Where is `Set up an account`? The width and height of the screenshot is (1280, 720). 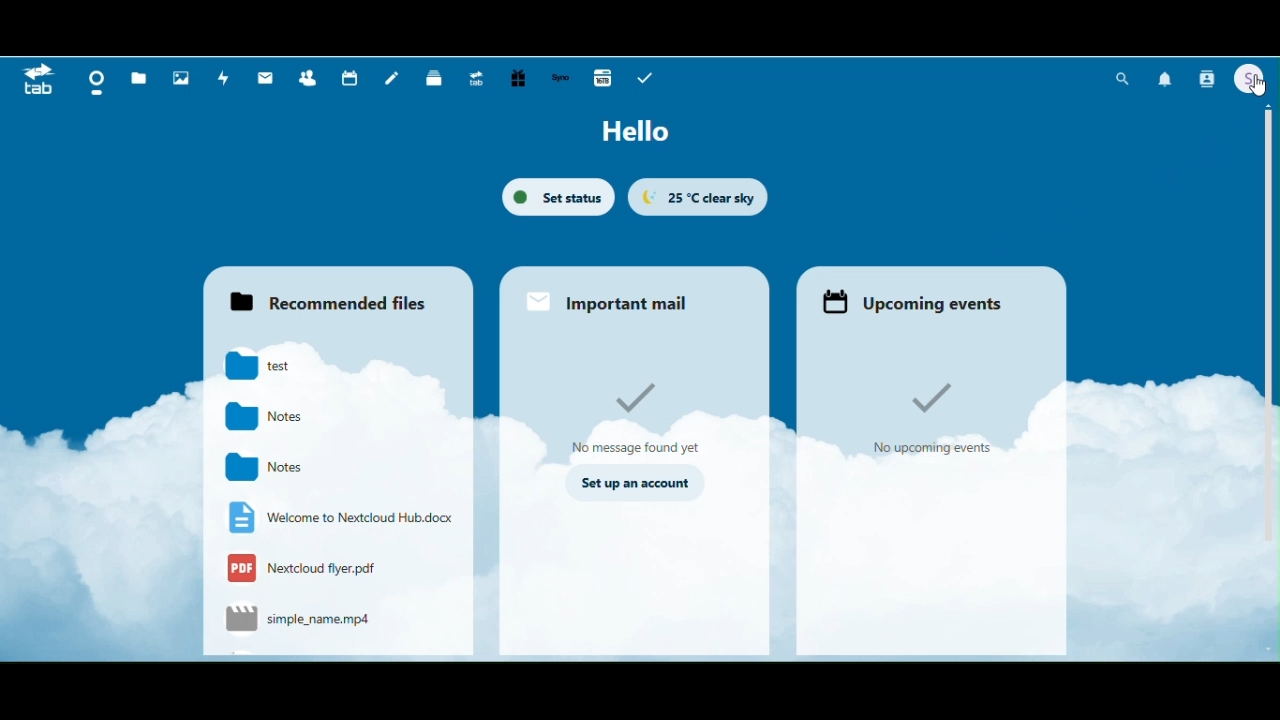 Set up an account is located at coordinates (634, 484).